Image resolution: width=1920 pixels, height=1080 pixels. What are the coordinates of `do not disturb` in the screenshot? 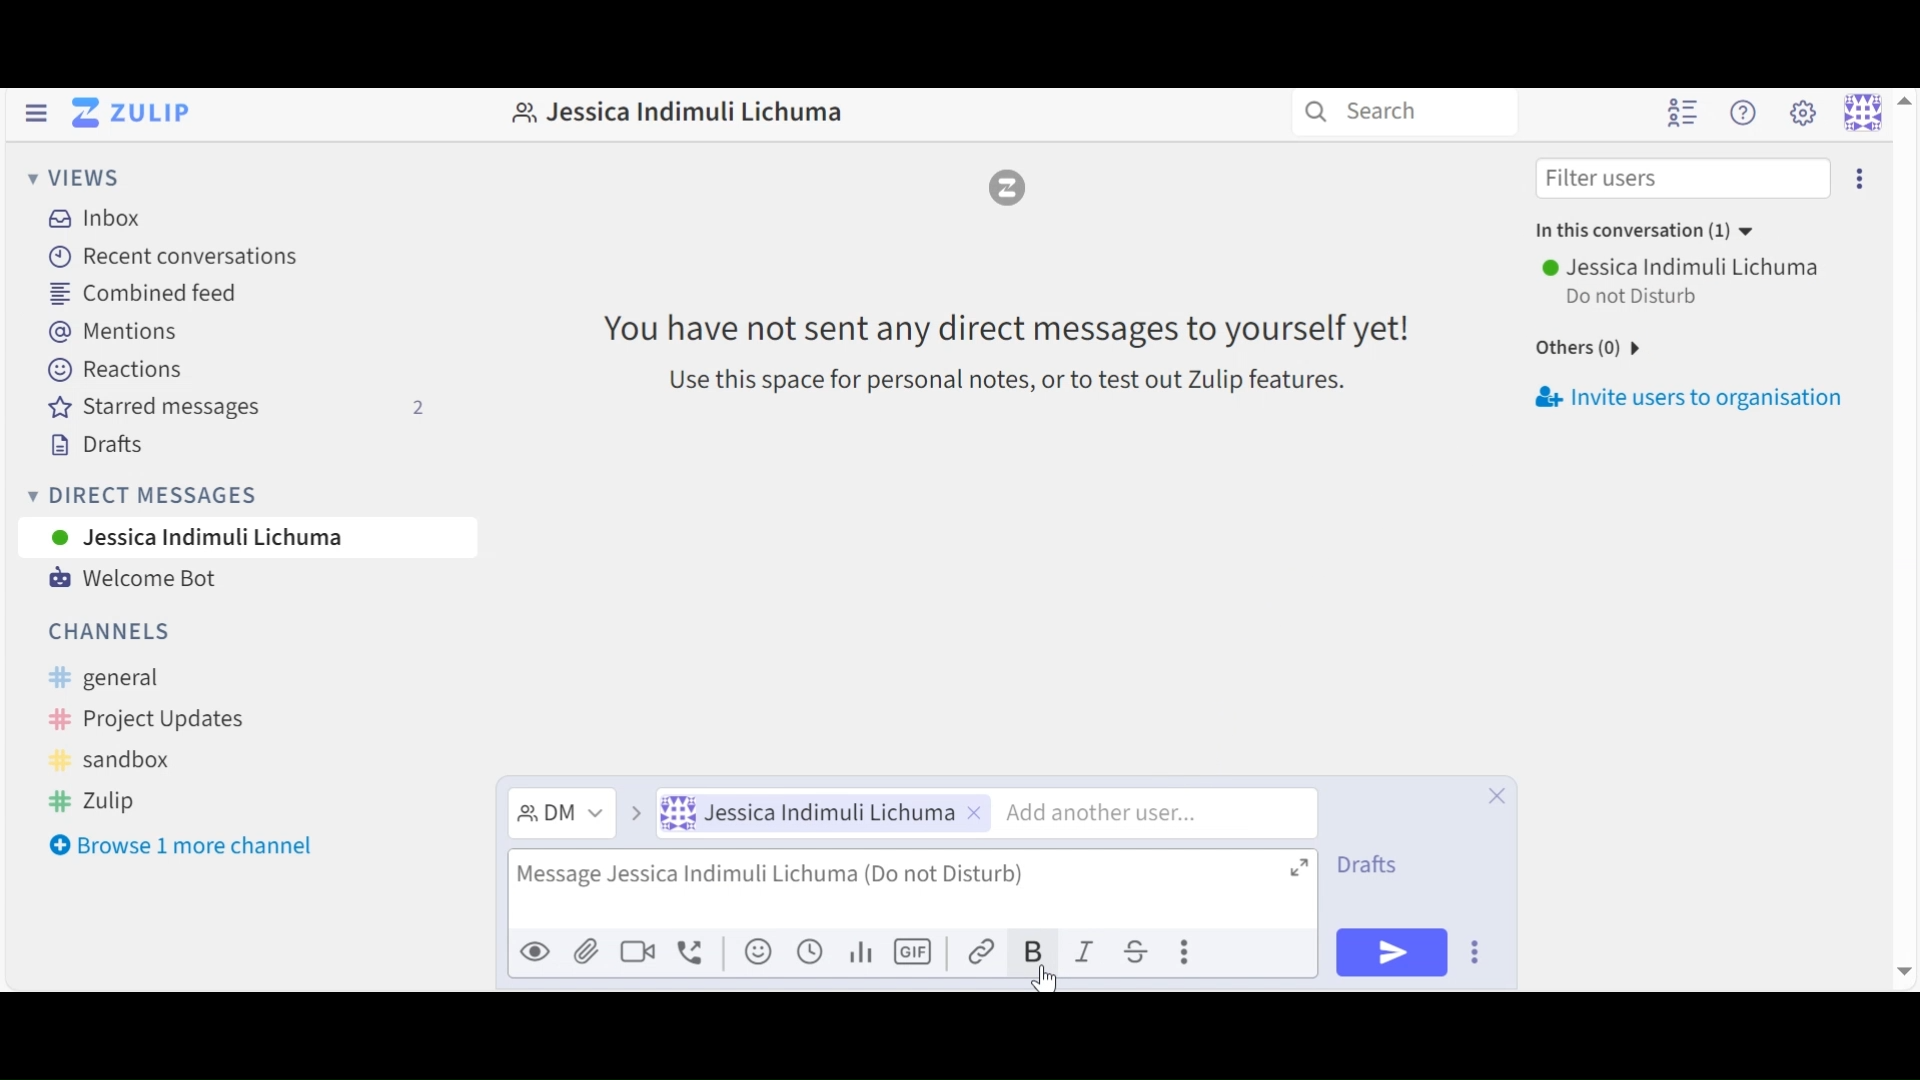 It's located at (1644, 297).